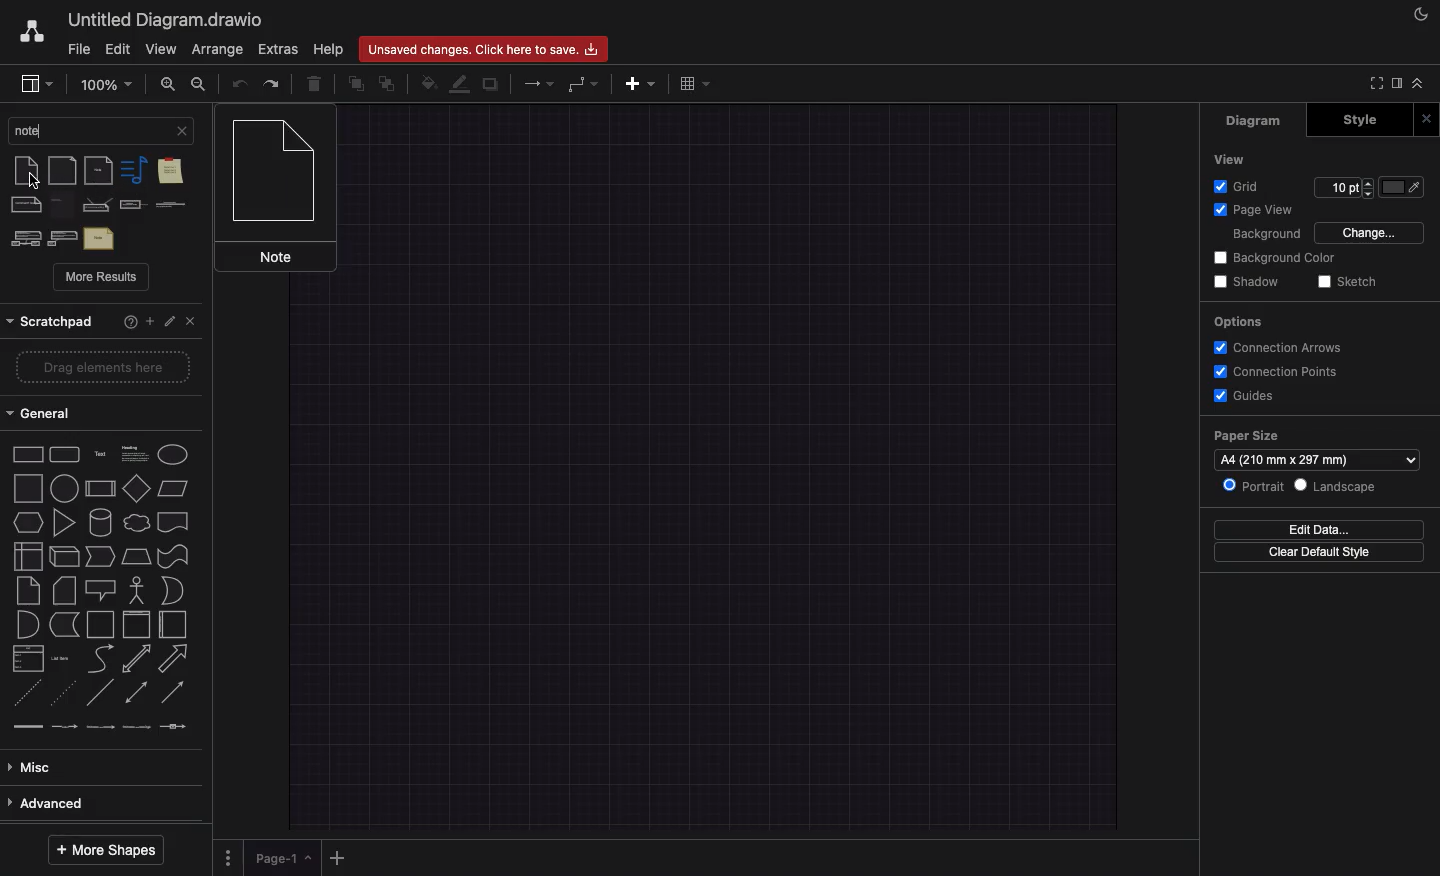 The height and width of the screenshot is (876, 1440). Describe the element at coordinates (1380, 84) in the screenshot. I see `Full screen` at that location.